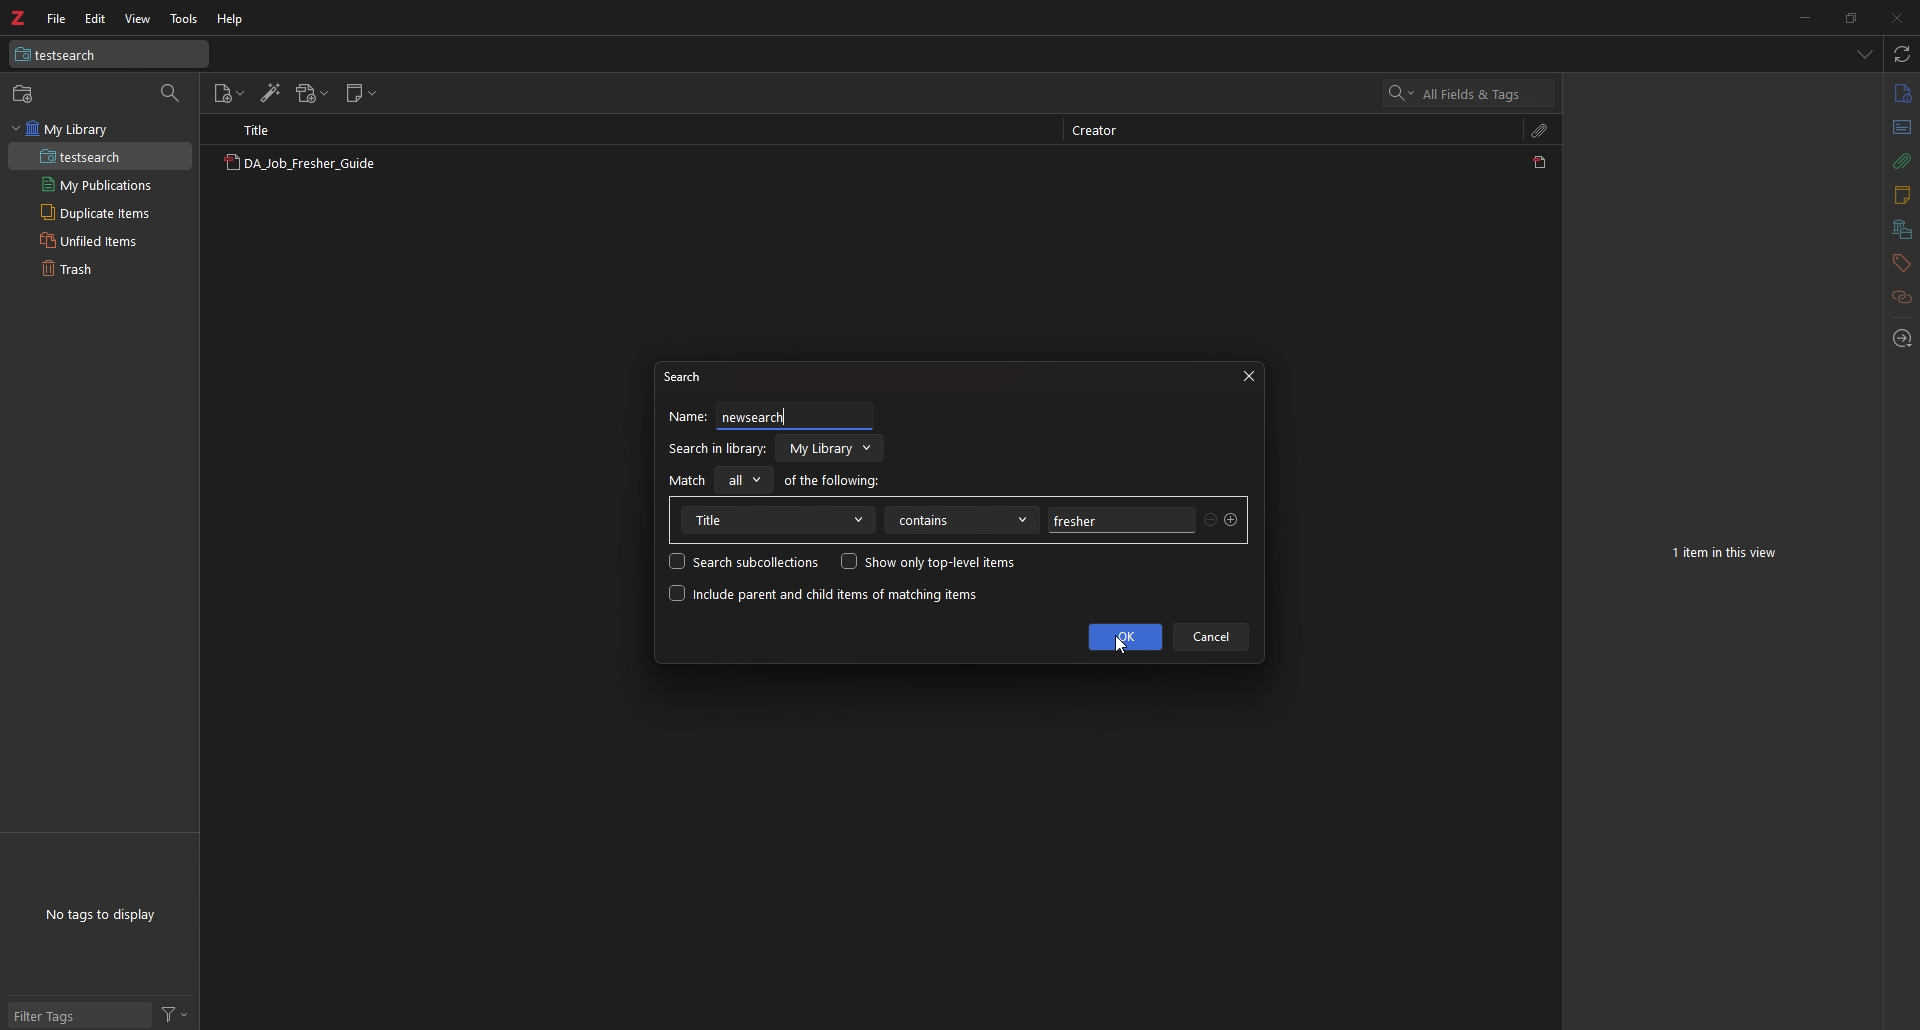 This screenshot has height=1030, width=1920. Describe the element at coordinates (299, 165) in the screenshot. I see `DA_Job_Fresher_Guide` at that location.